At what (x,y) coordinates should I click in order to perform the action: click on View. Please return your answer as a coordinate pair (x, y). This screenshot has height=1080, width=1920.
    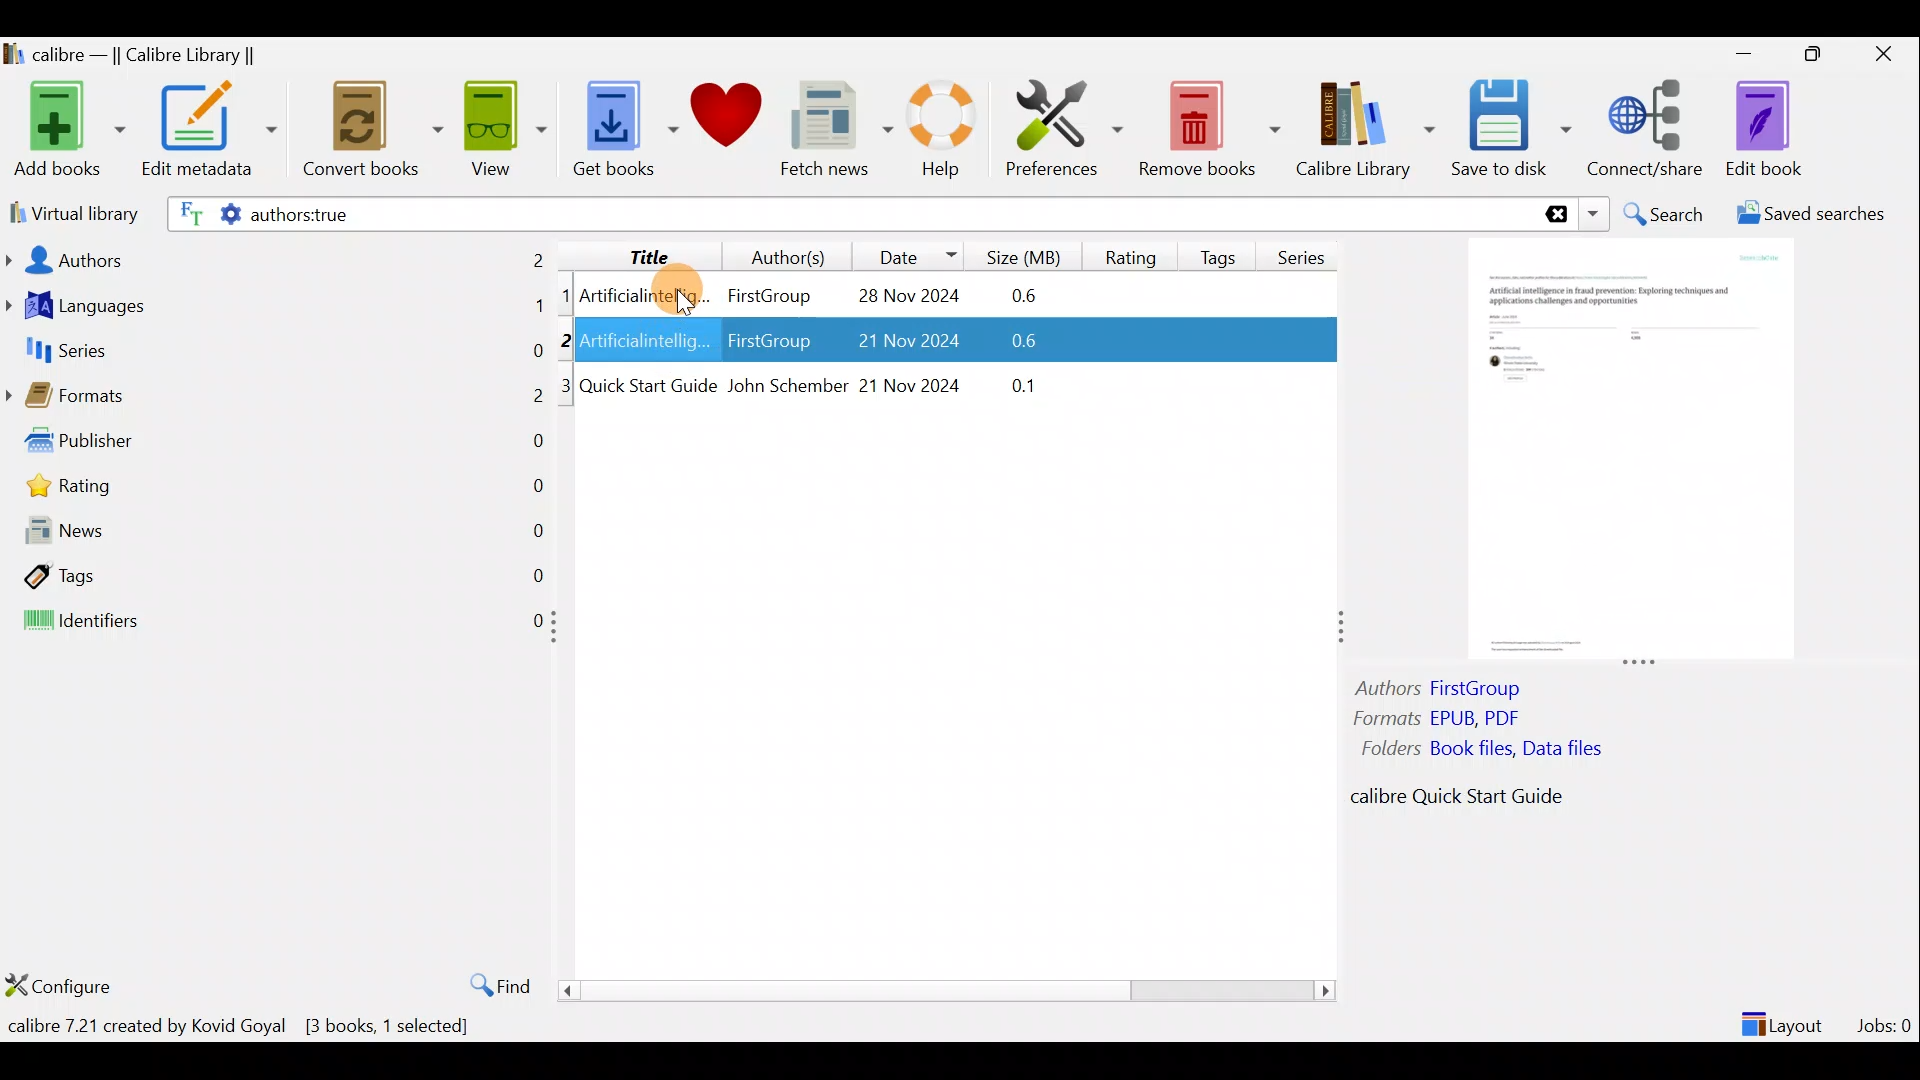
    Looking at the image, I should click on (502, 127).